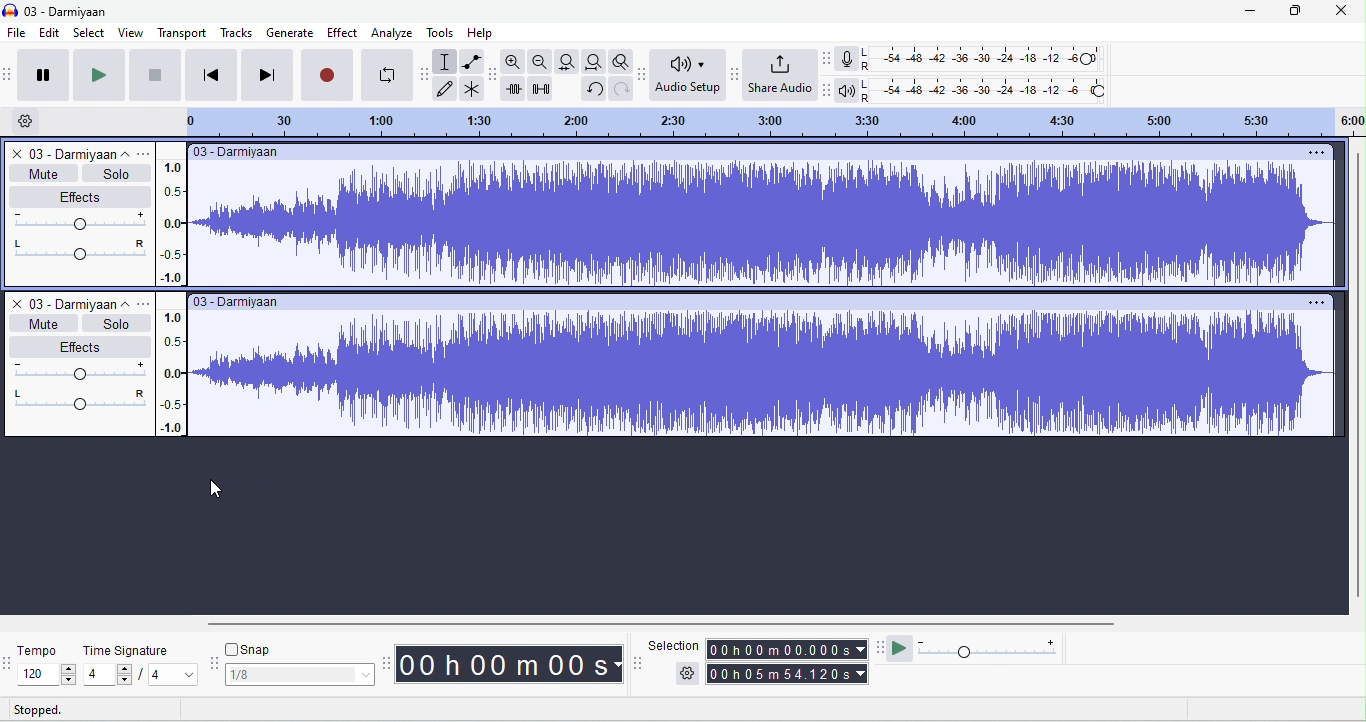  I want to click on transport, so click(182, 32).